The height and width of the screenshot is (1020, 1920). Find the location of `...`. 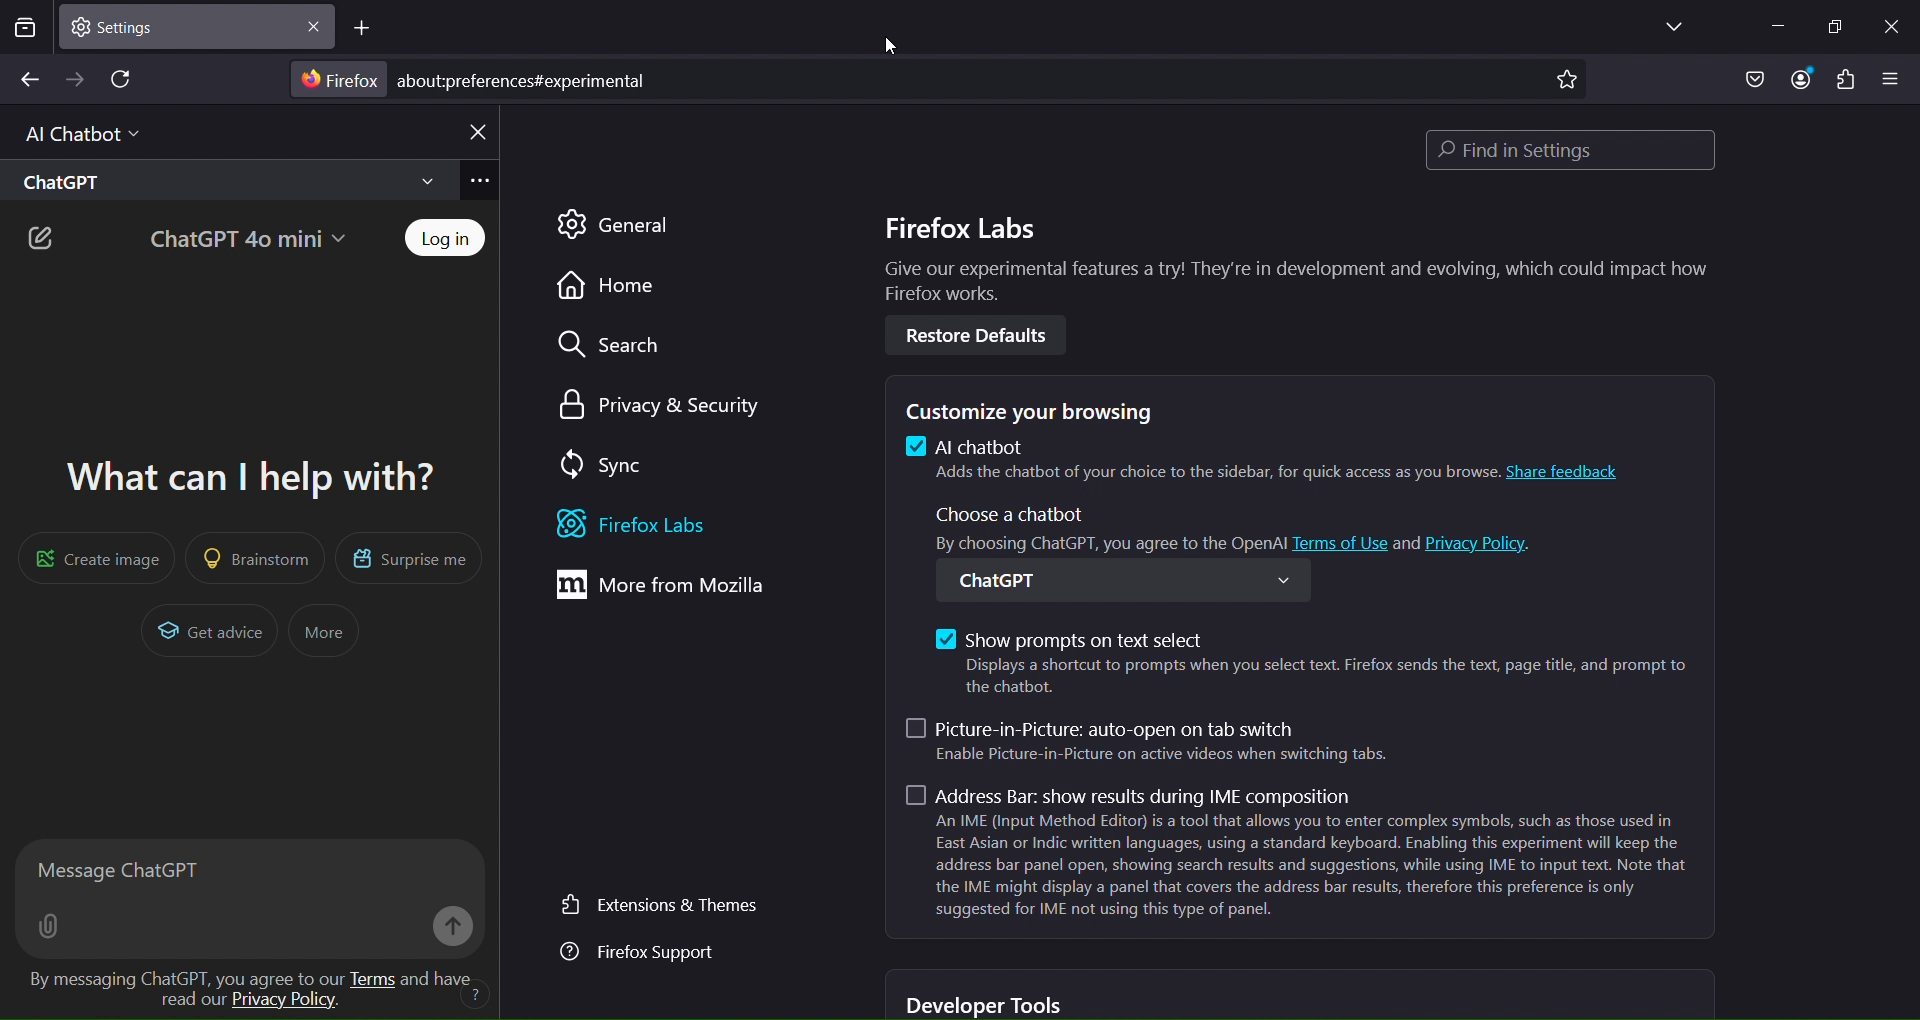

... is located at coordinates (482, 181).